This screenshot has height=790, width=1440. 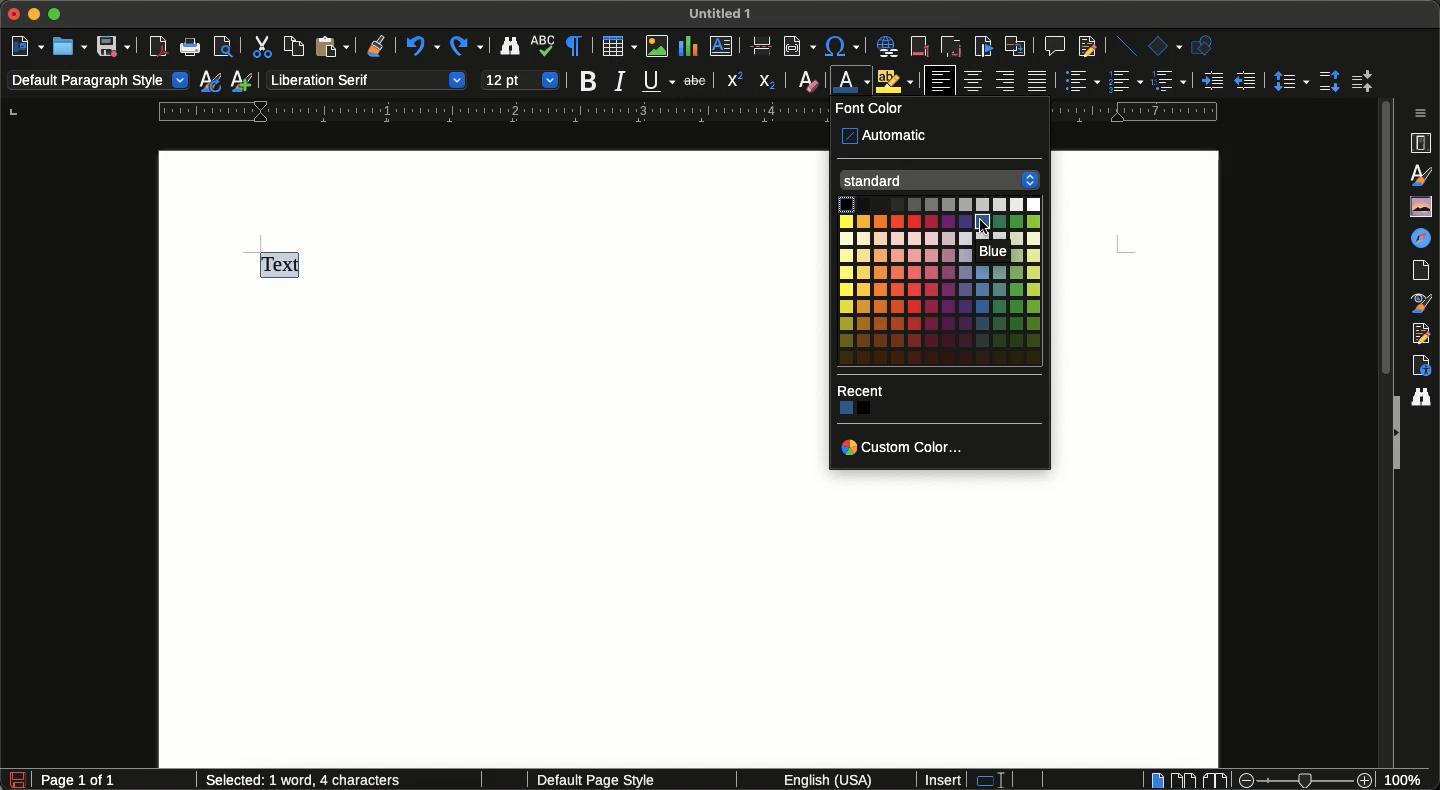 I want to click on Single-page view, so click(x=1158, y=779).